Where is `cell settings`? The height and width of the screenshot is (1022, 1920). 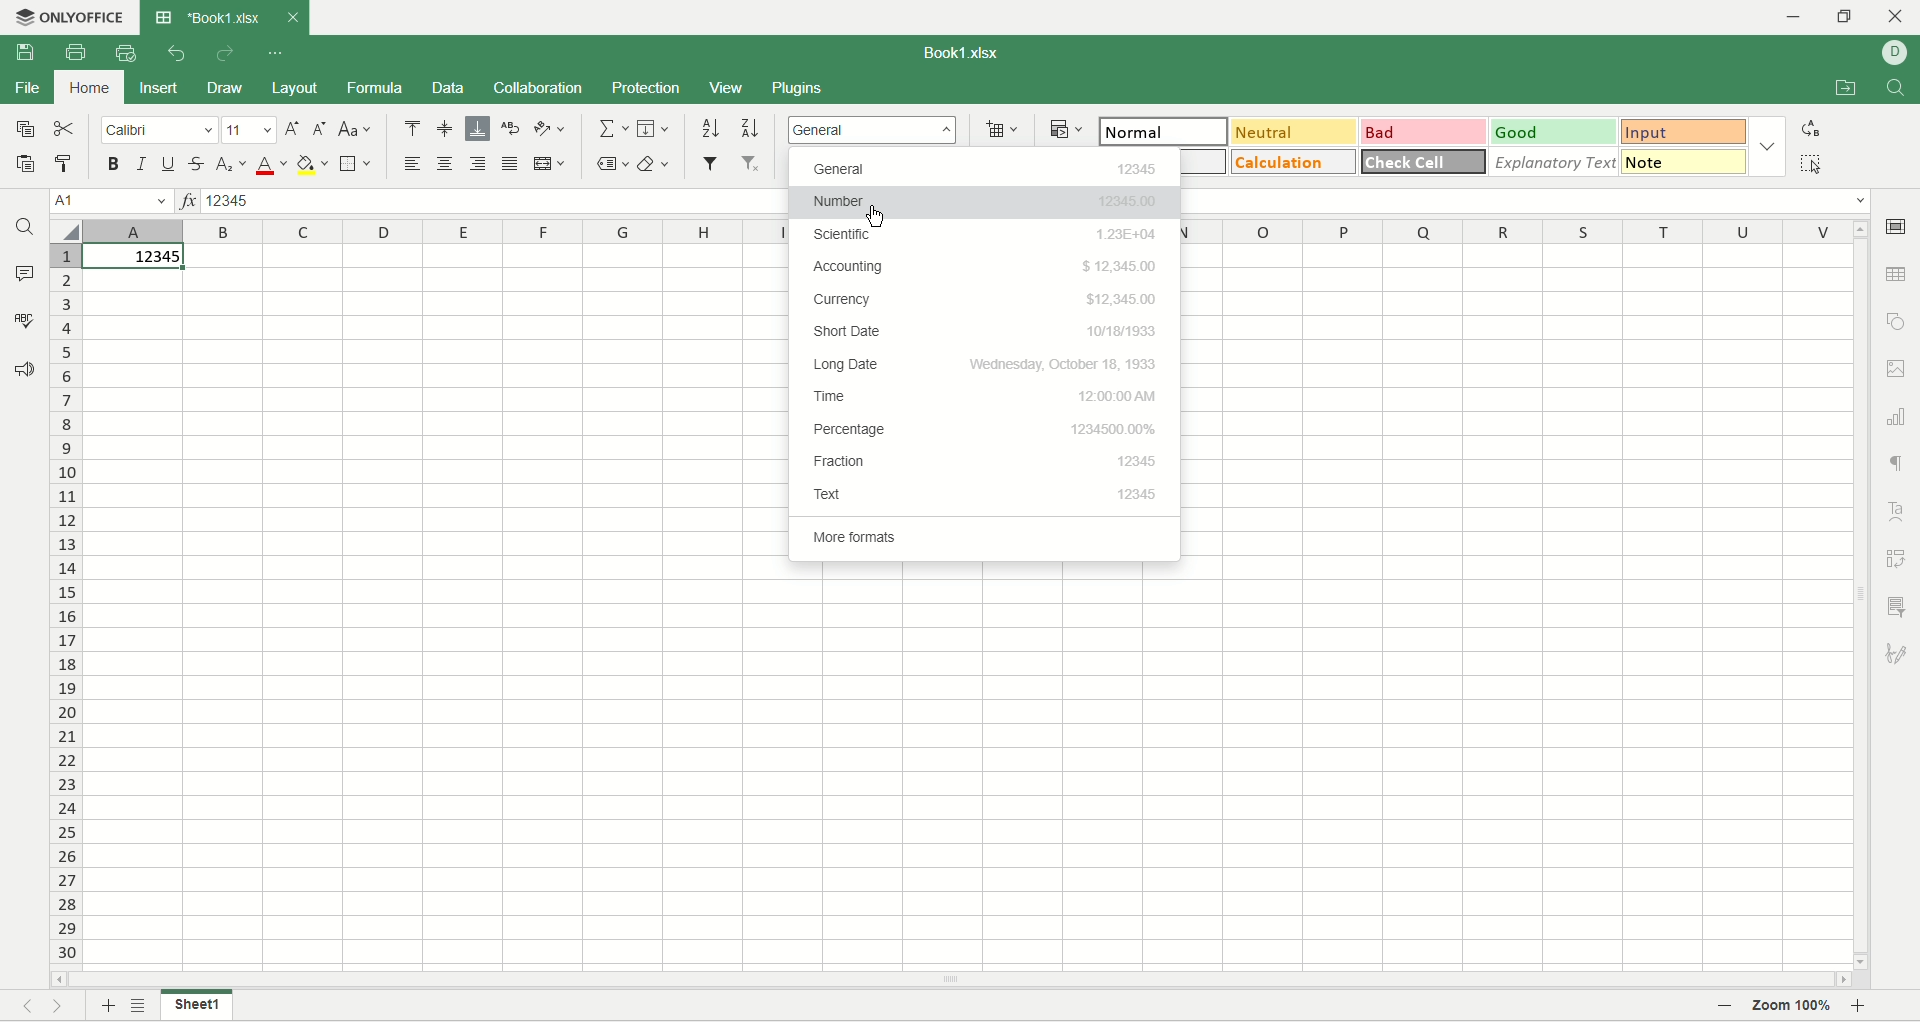 cell settings is located at coordinates (1896, 230).